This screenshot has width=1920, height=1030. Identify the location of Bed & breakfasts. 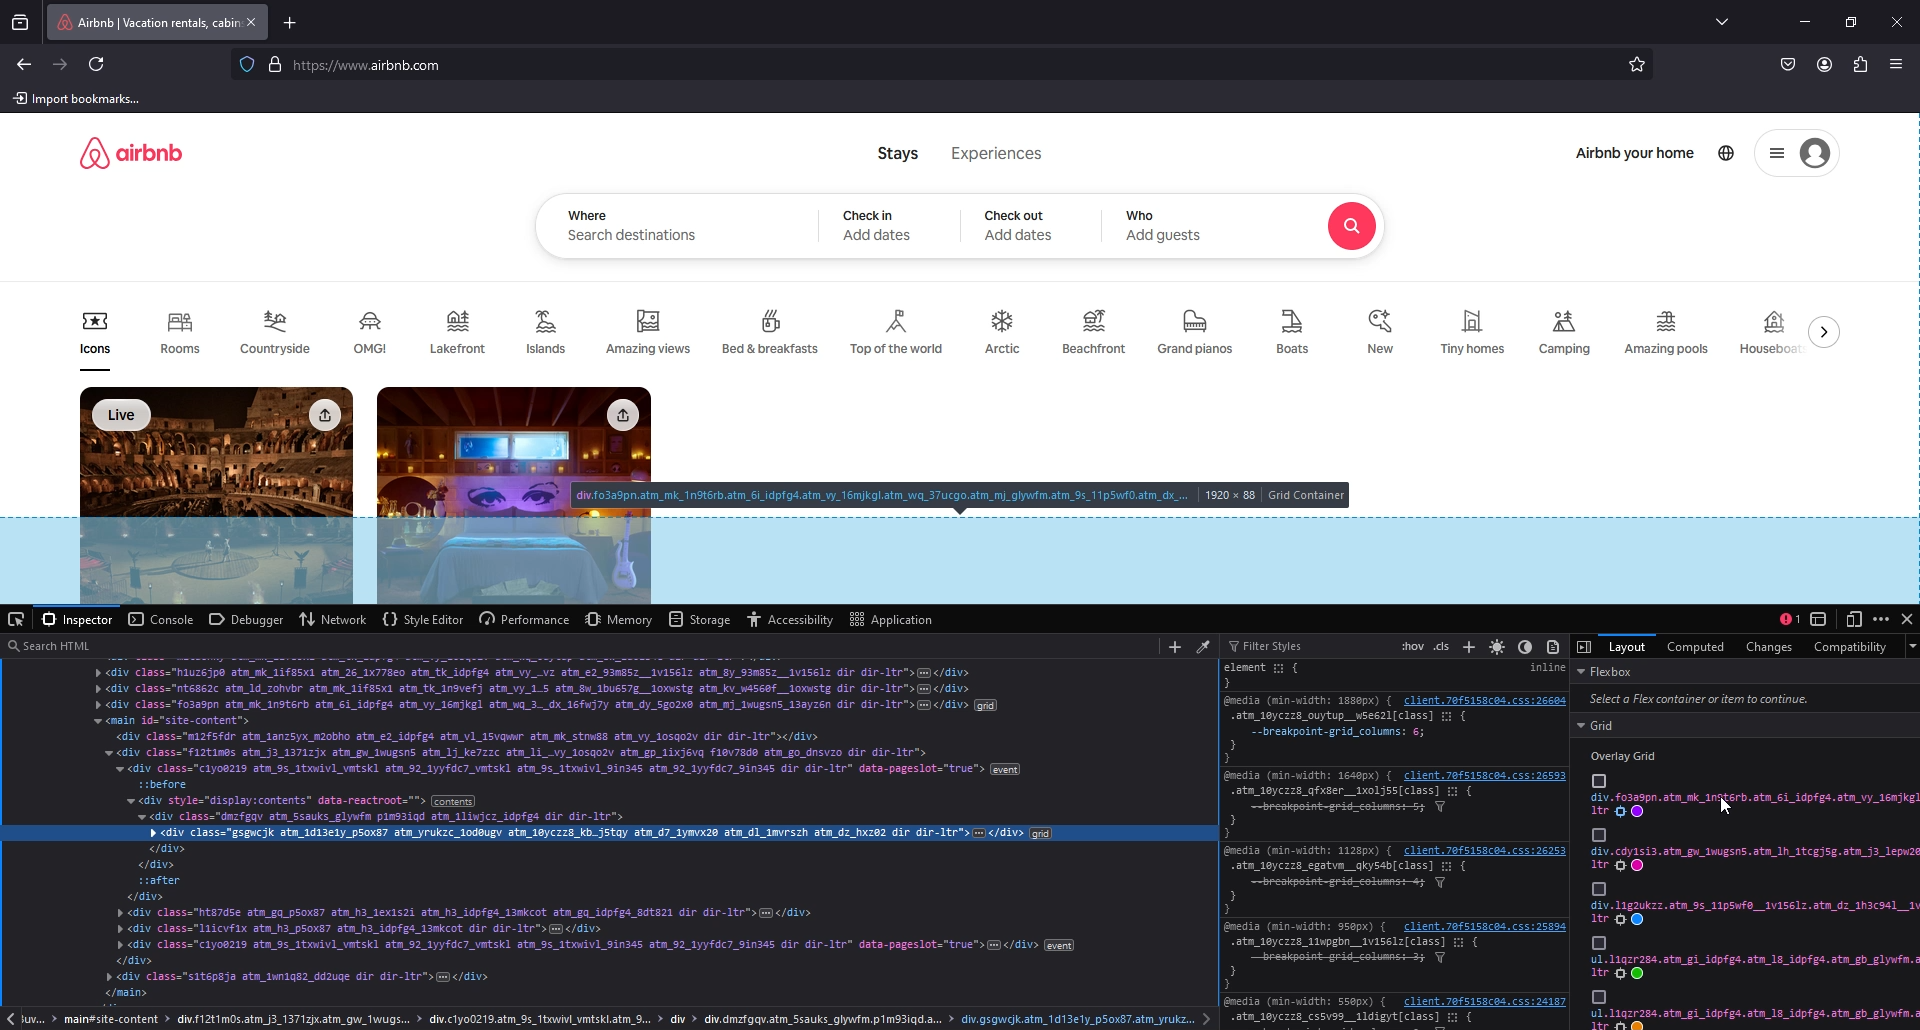
(773, 329).